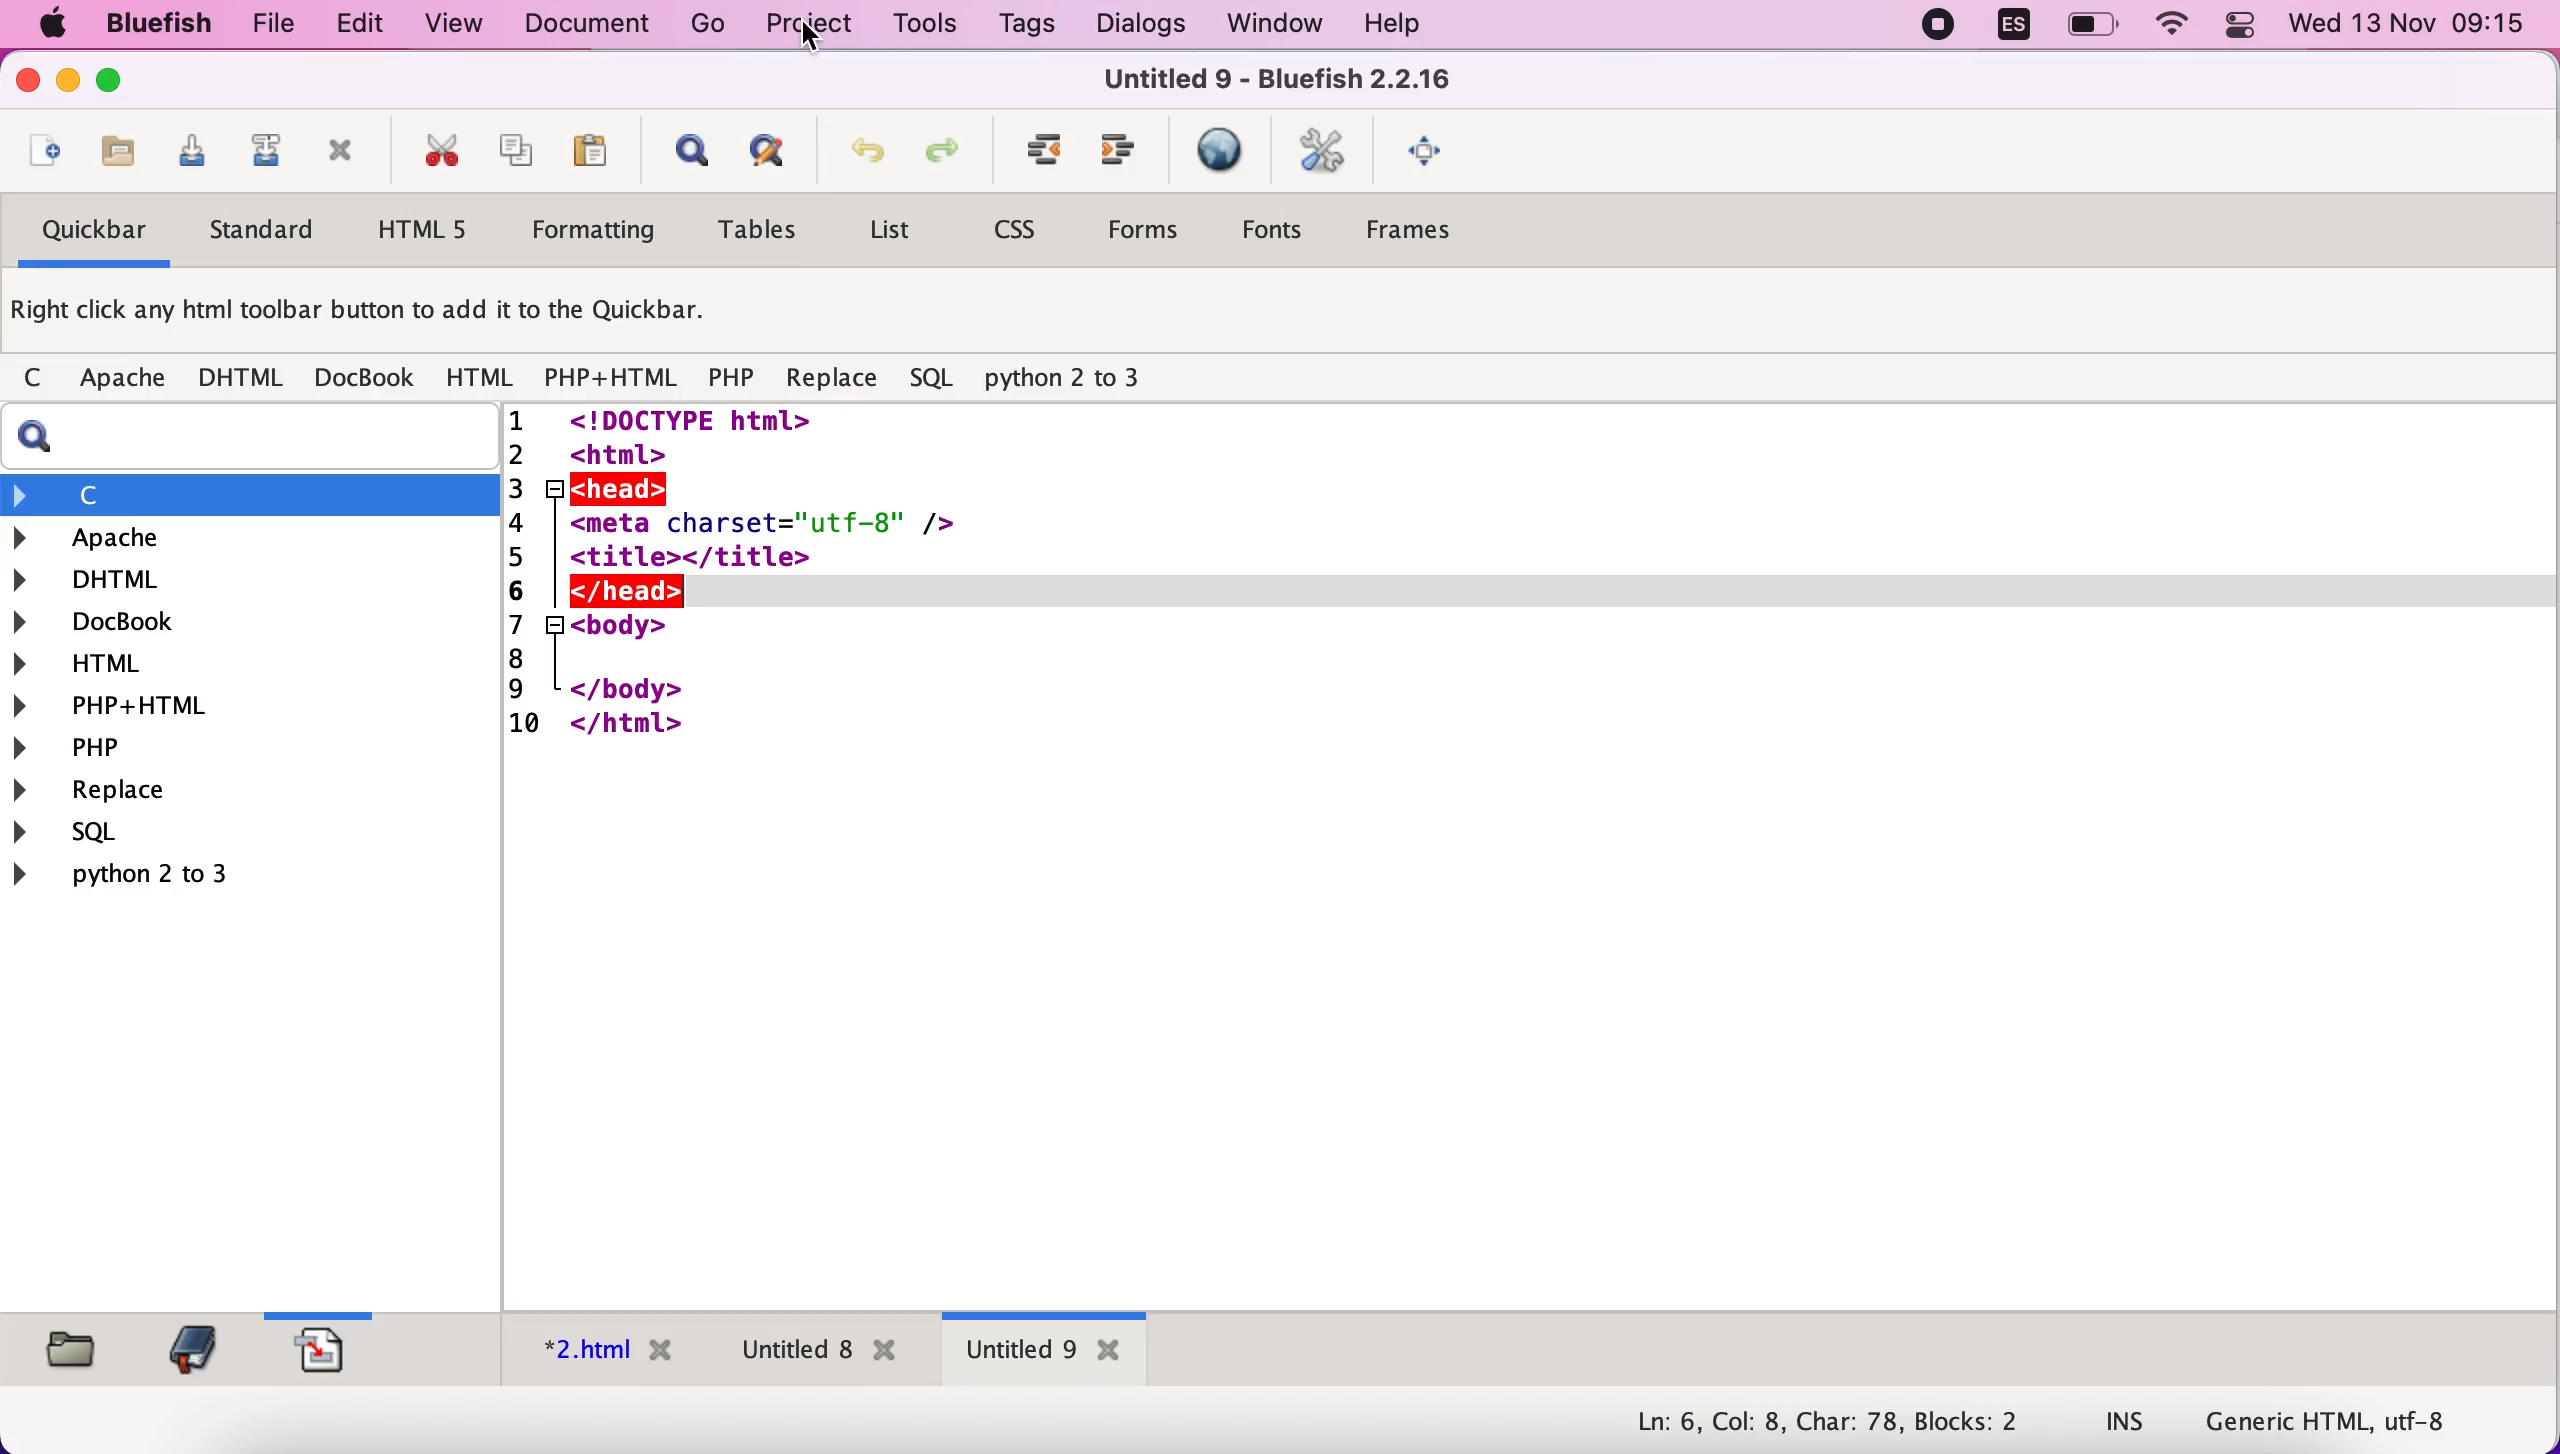 This screenshot has width=2560, height=1454. I want to click on battery, so click(2096, 26).